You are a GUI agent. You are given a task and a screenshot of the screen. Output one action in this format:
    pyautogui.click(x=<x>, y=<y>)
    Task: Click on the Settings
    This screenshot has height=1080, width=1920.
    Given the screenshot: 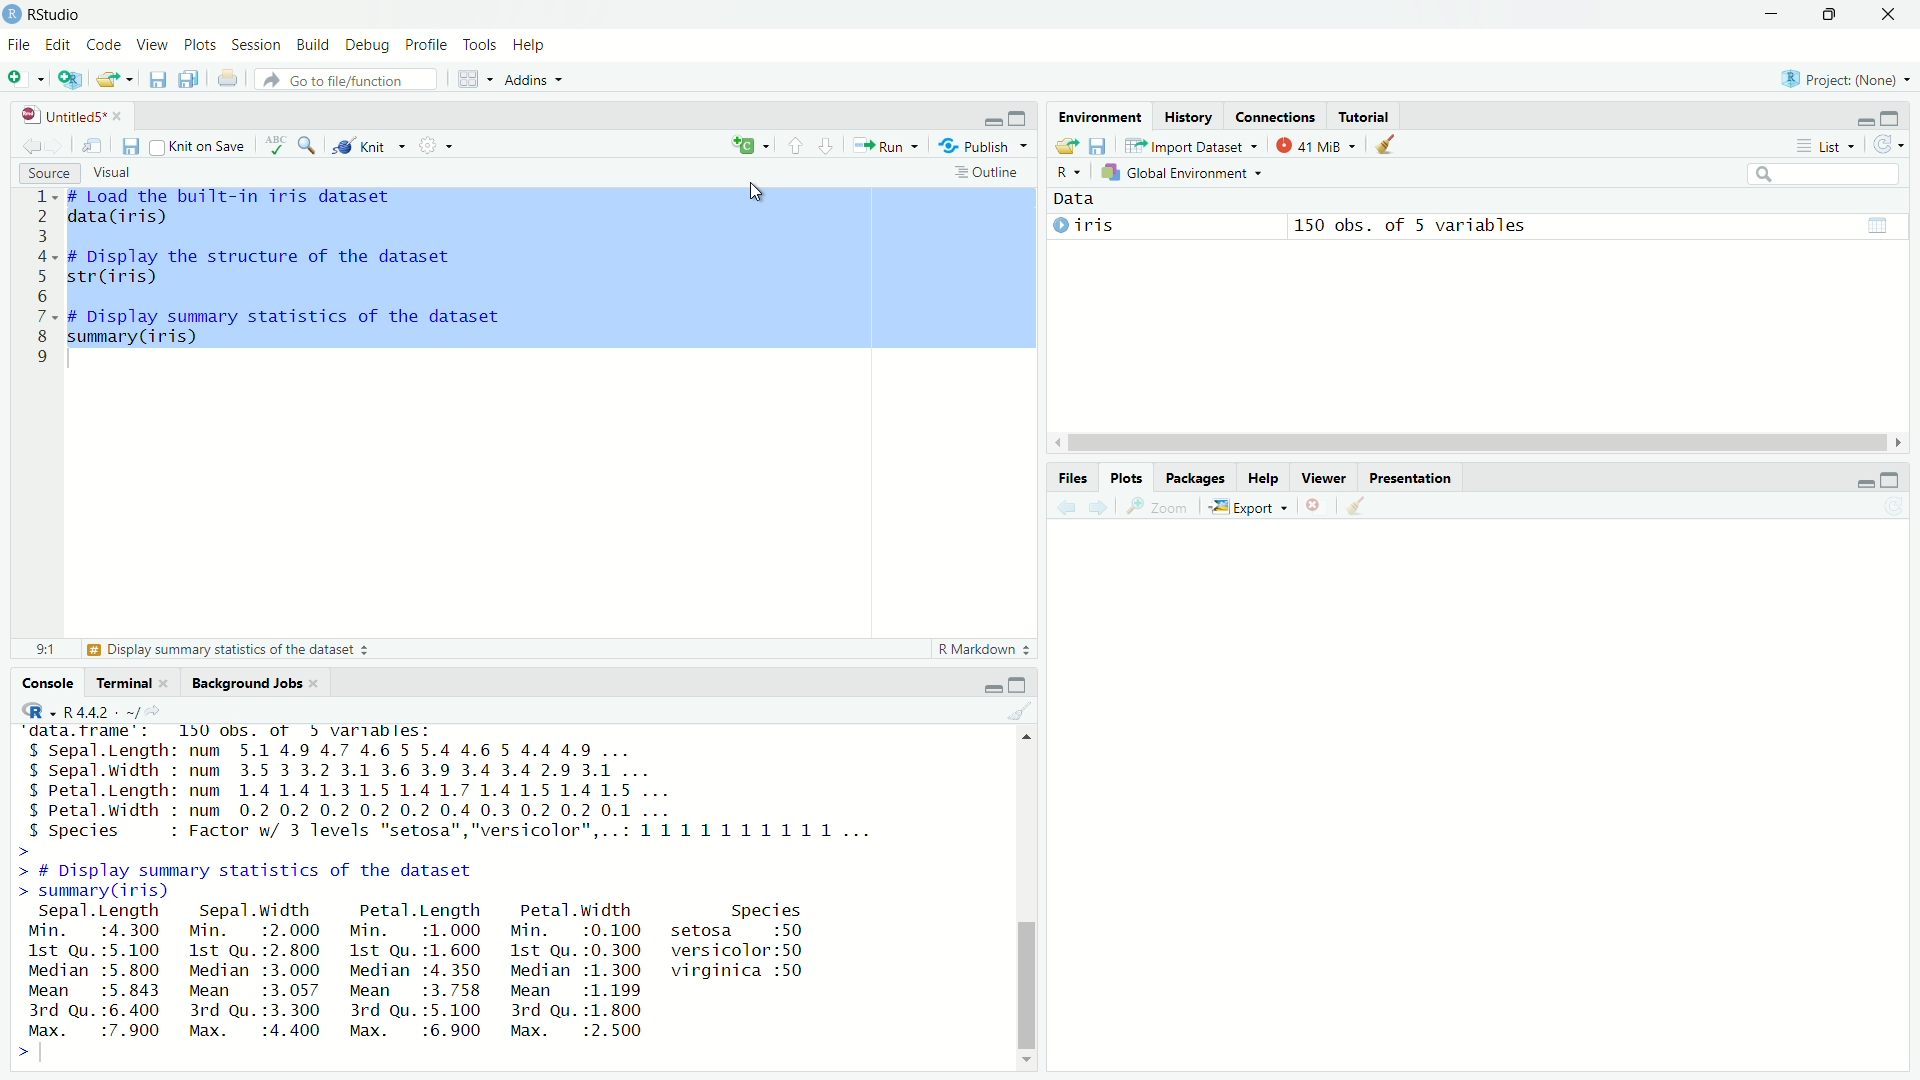 What is the action you would take?
    pyautogui.click(x=442, y=145)
    